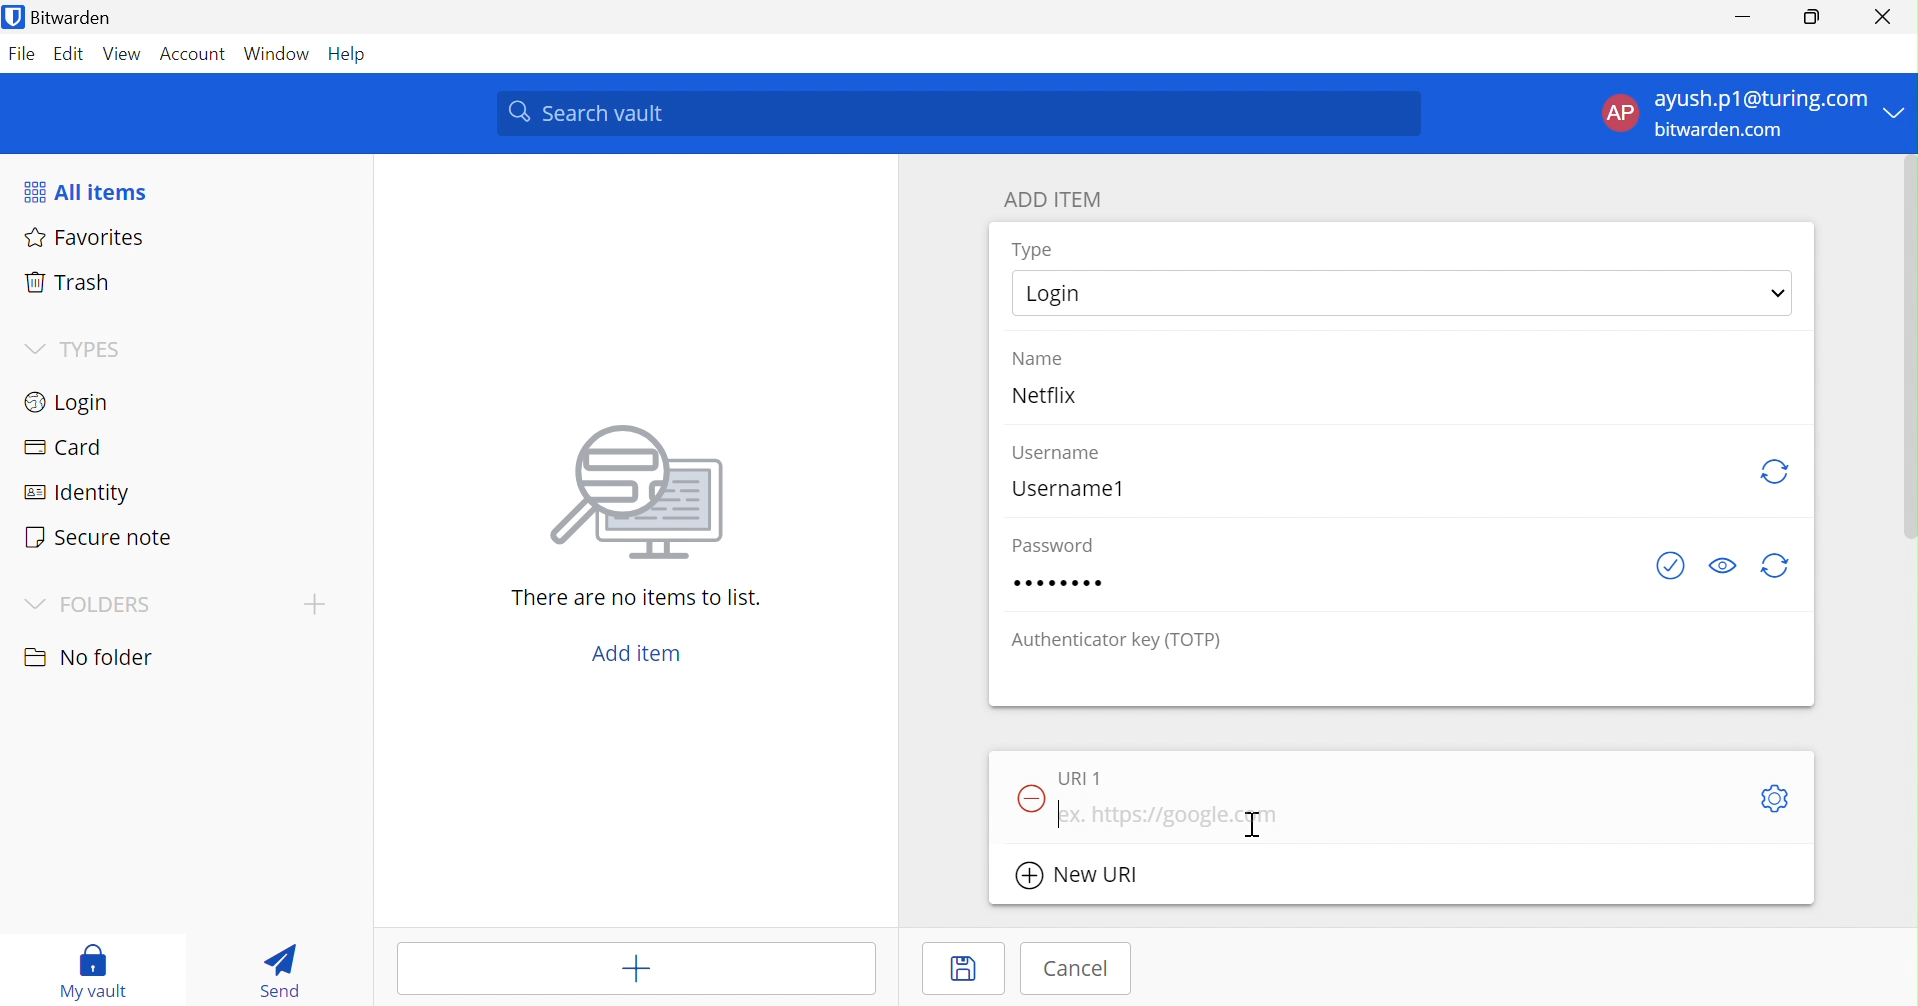  Describe the element at coordinates (1051, 199) in the screenshot. I see `ADD ITEM` at that location.